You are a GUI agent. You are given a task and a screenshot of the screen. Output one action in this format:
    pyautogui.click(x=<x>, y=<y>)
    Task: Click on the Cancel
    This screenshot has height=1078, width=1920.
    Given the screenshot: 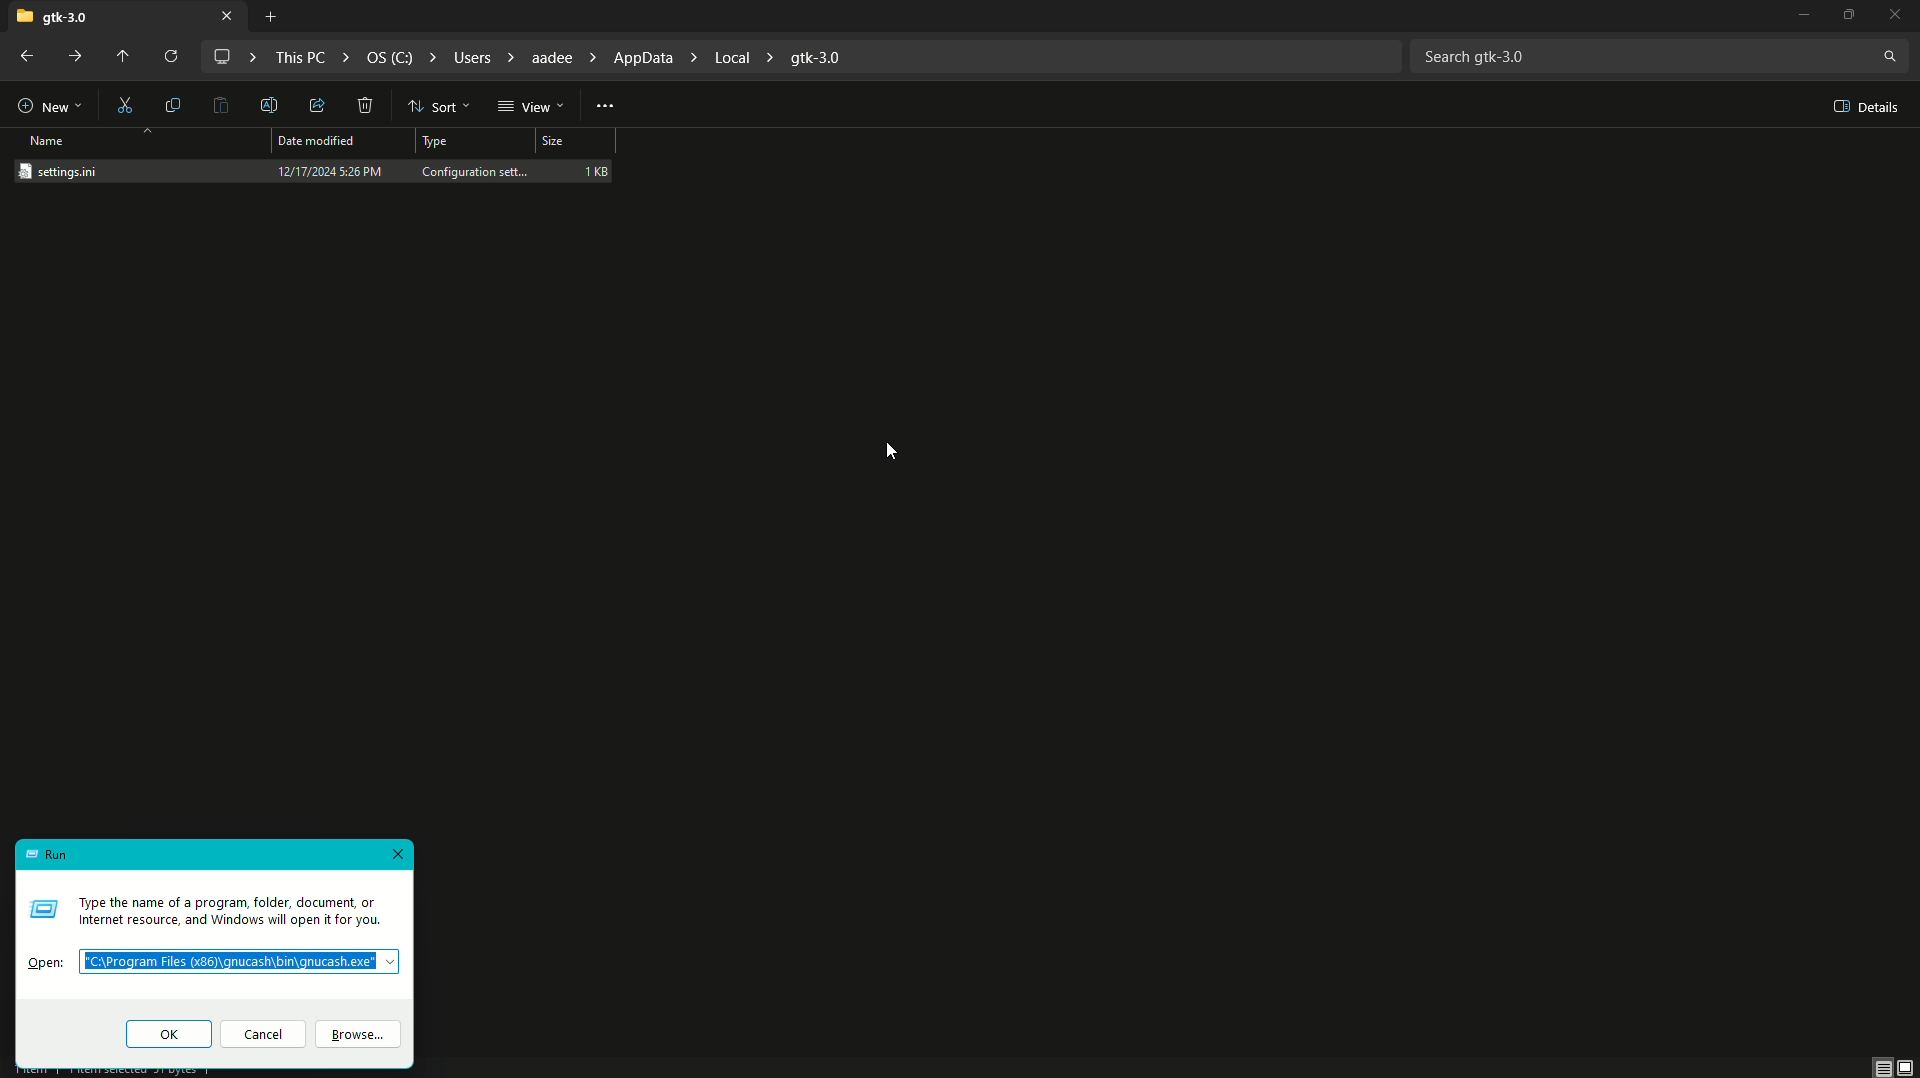 What is the action you would take?
    pyautogui.click(x=263, y=1036)
    